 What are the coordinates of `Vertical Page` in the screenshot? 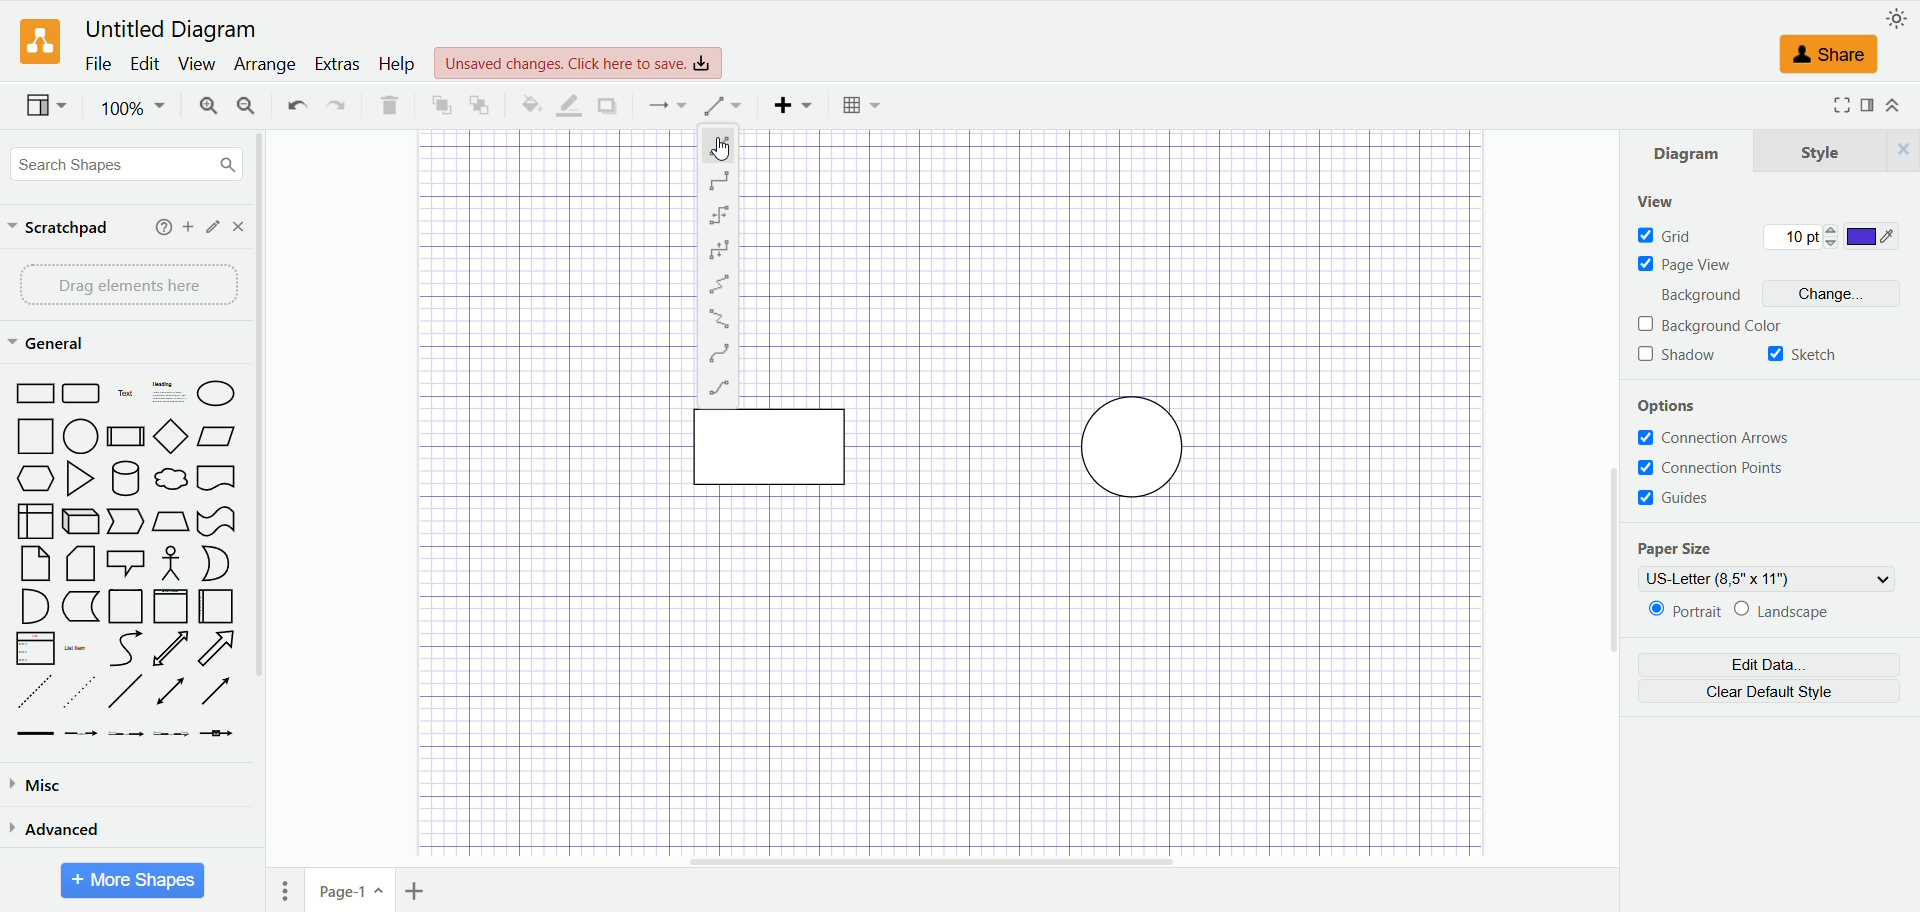 It's located at (172, 606).